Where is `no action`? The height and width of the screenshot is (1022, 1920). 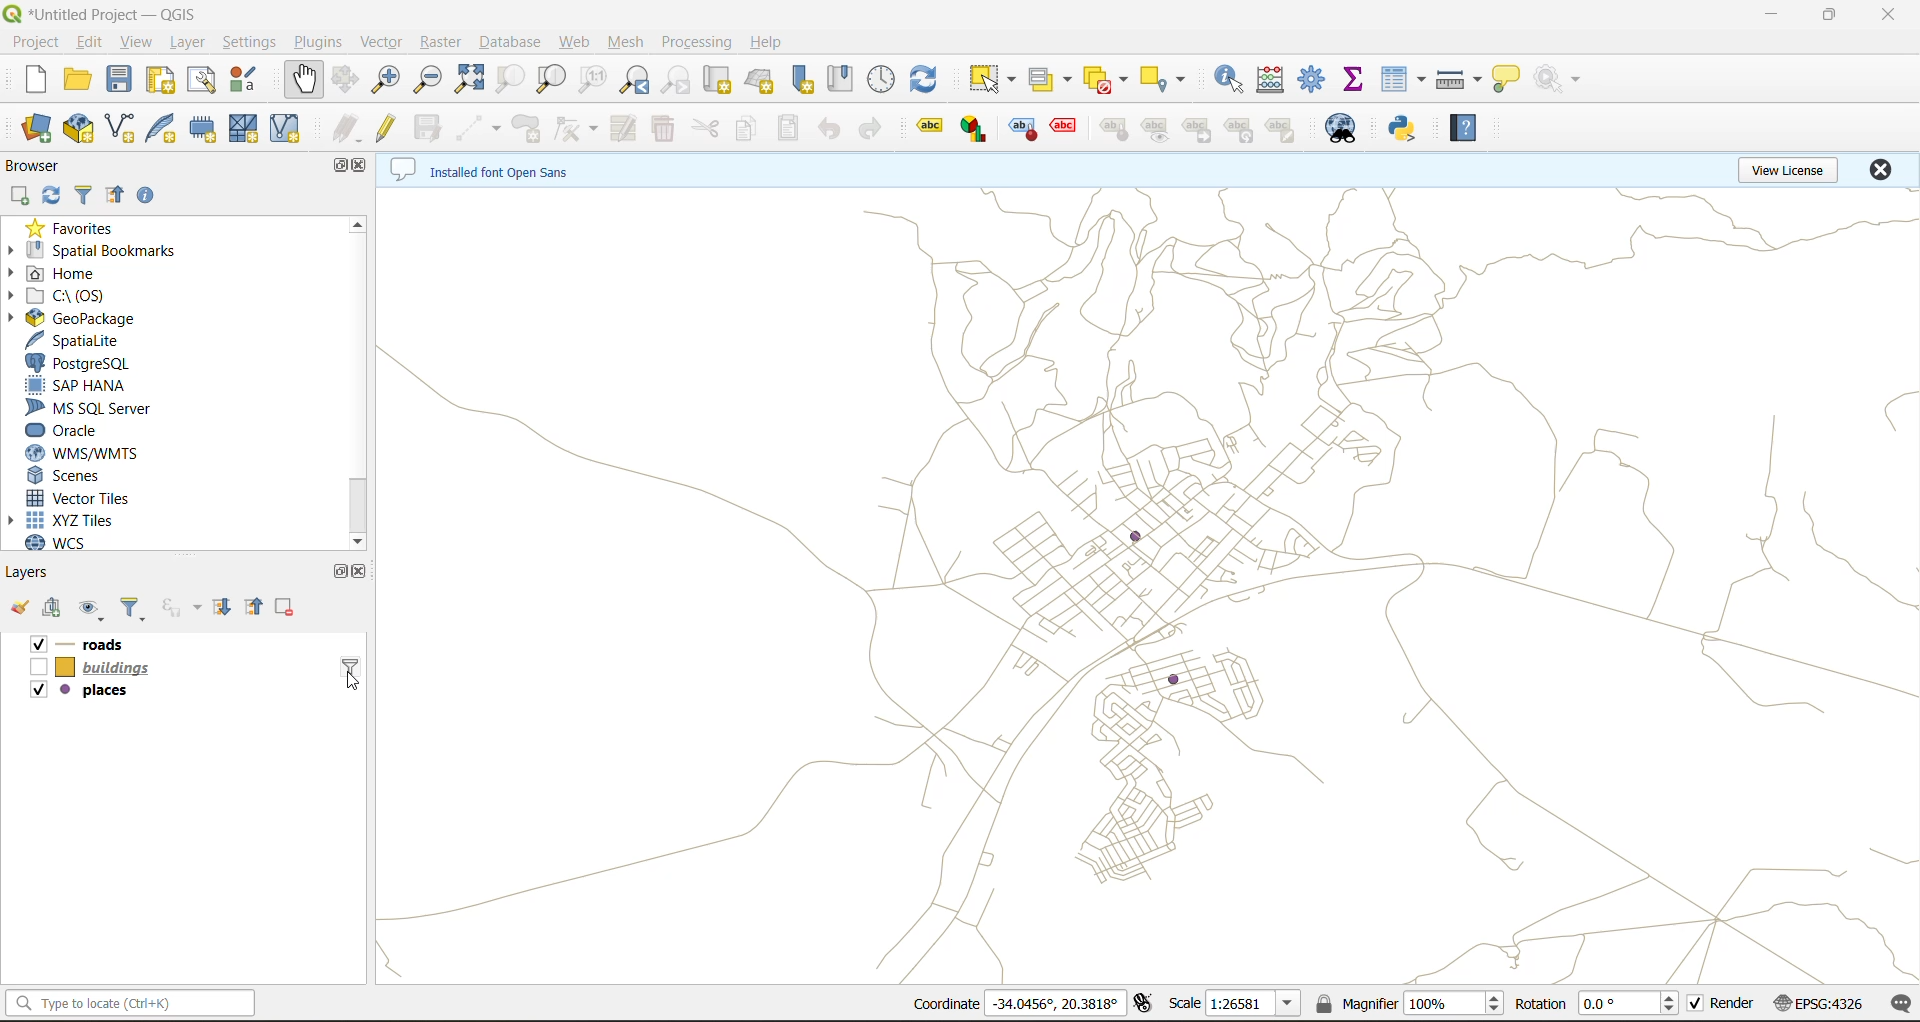 no action is located at coordinates (1563, 80).